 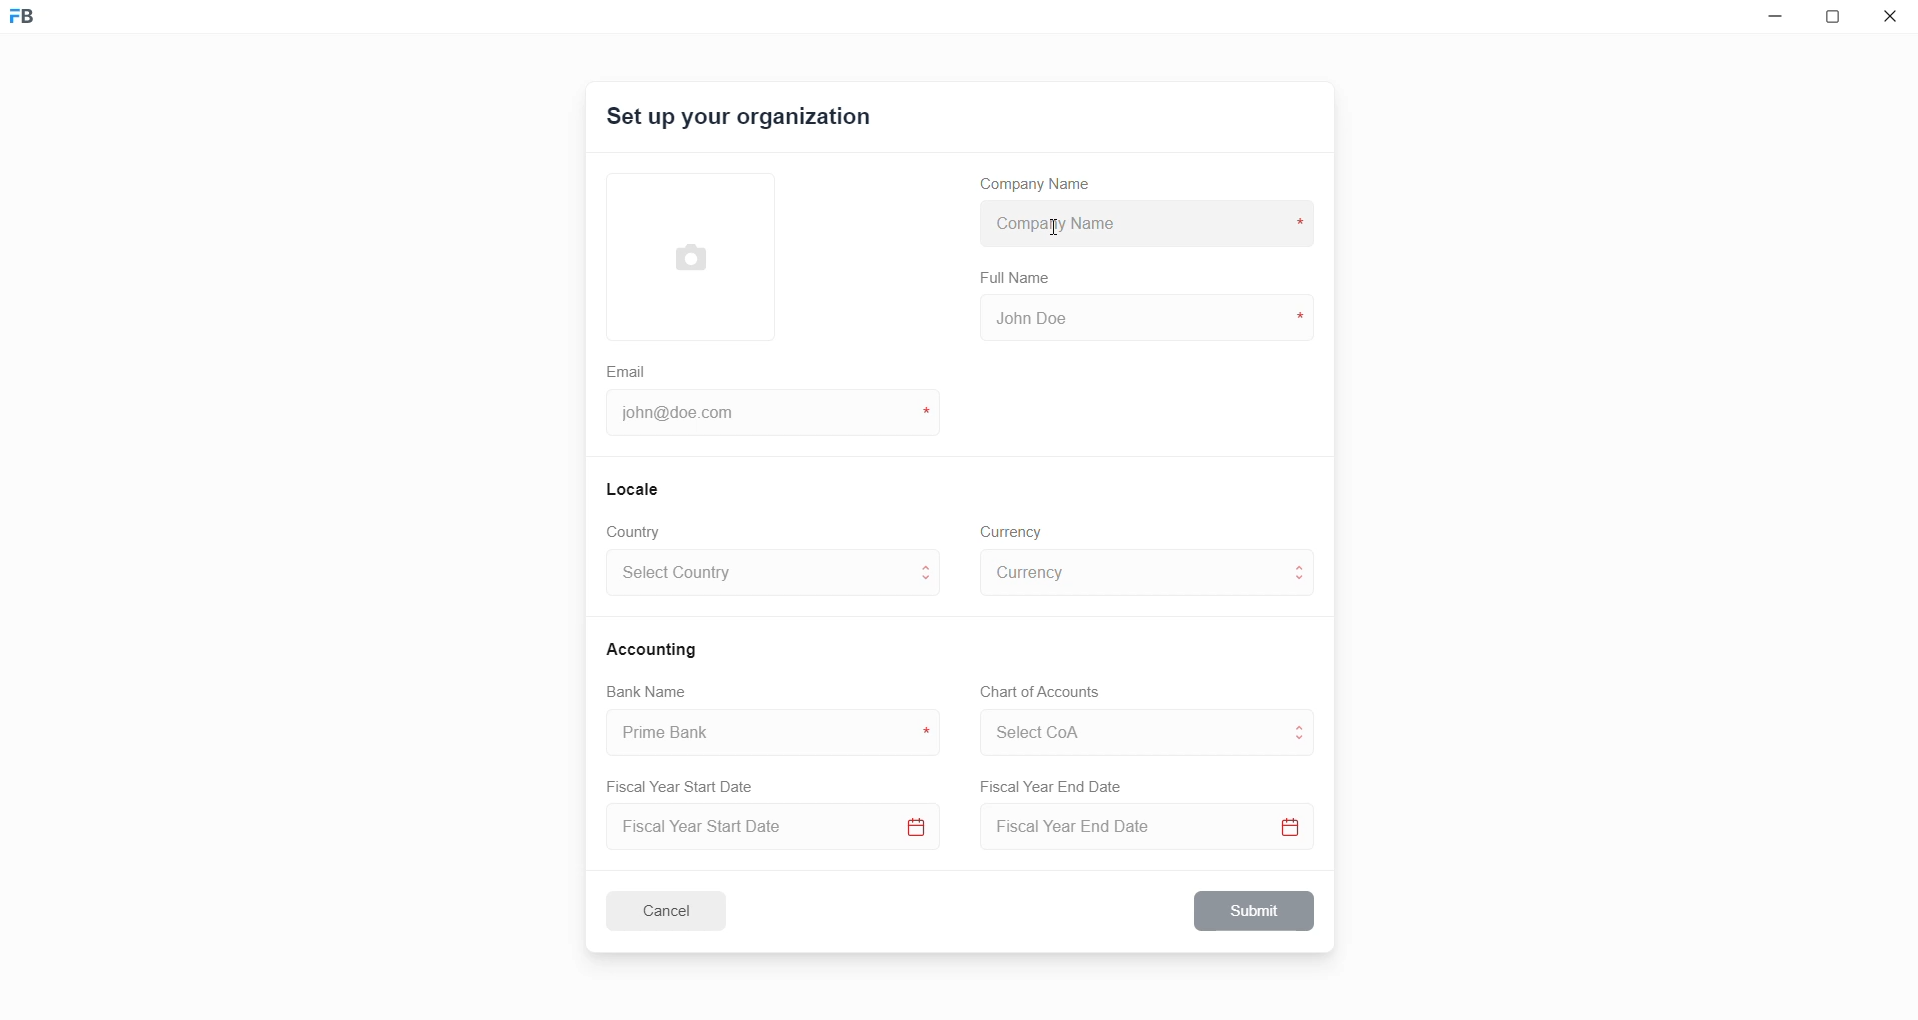 I want to click on Cancel , so click(x=679, y=910).